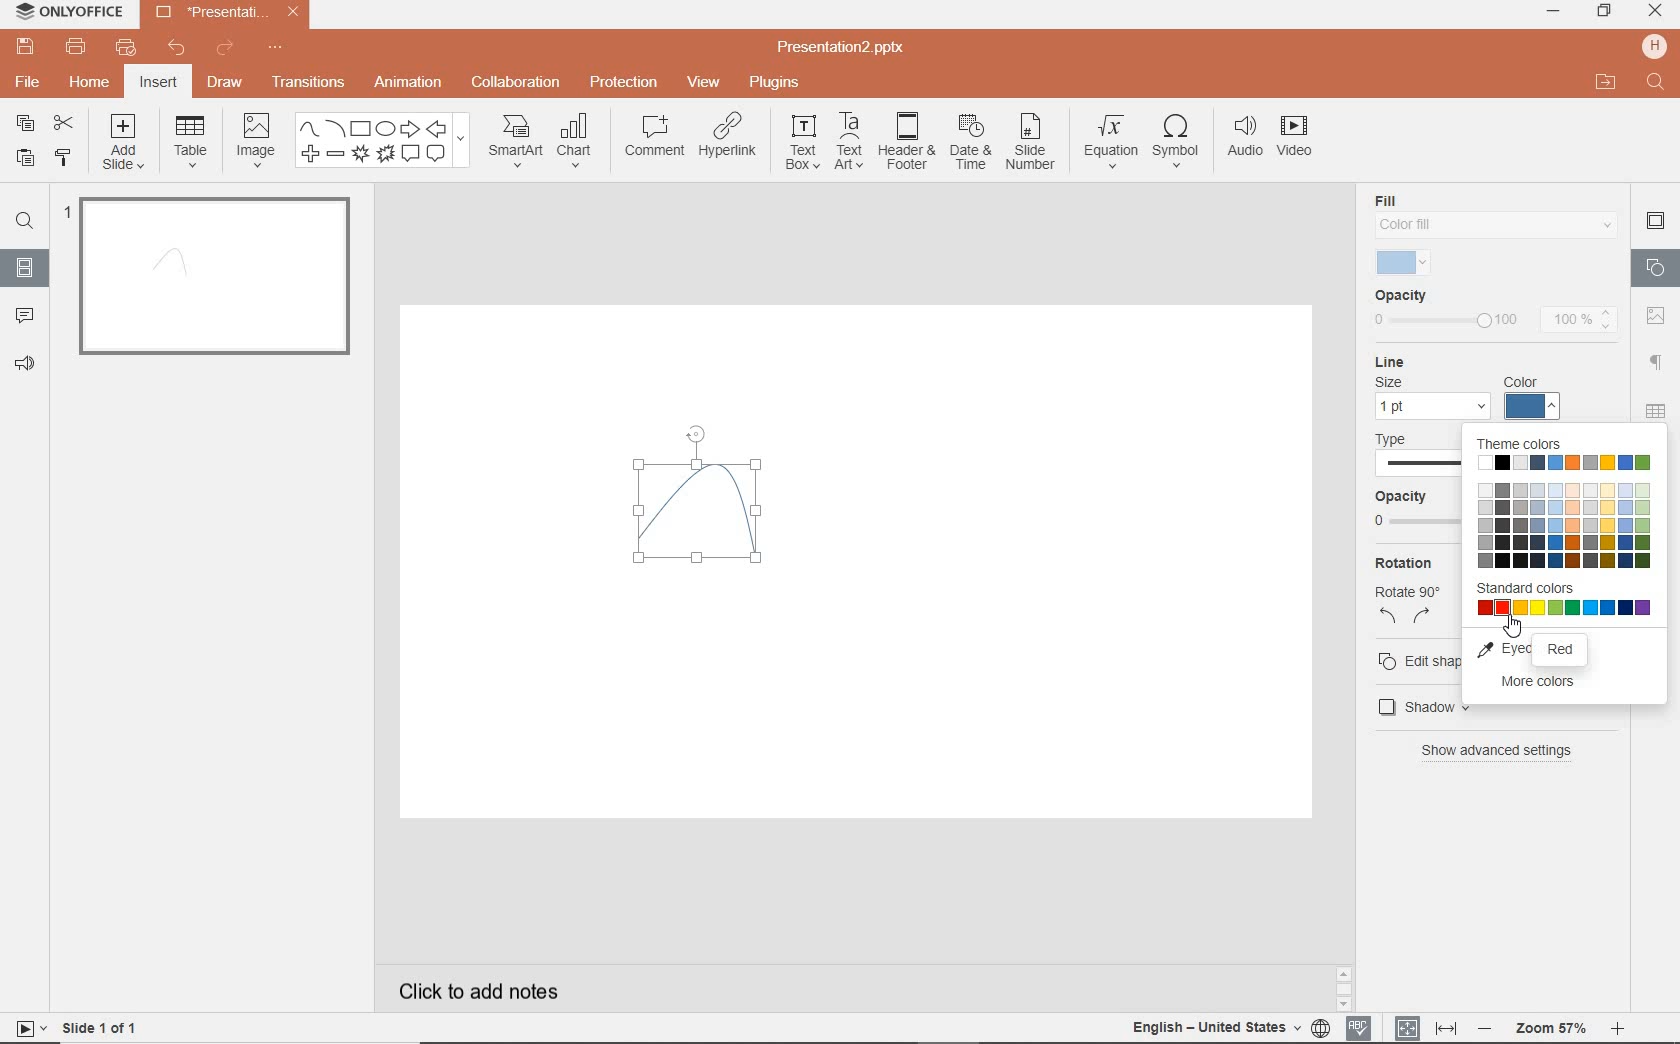 This screenshot has width=1680, height=1044. I want to click on cursor, so click(1511, 629).